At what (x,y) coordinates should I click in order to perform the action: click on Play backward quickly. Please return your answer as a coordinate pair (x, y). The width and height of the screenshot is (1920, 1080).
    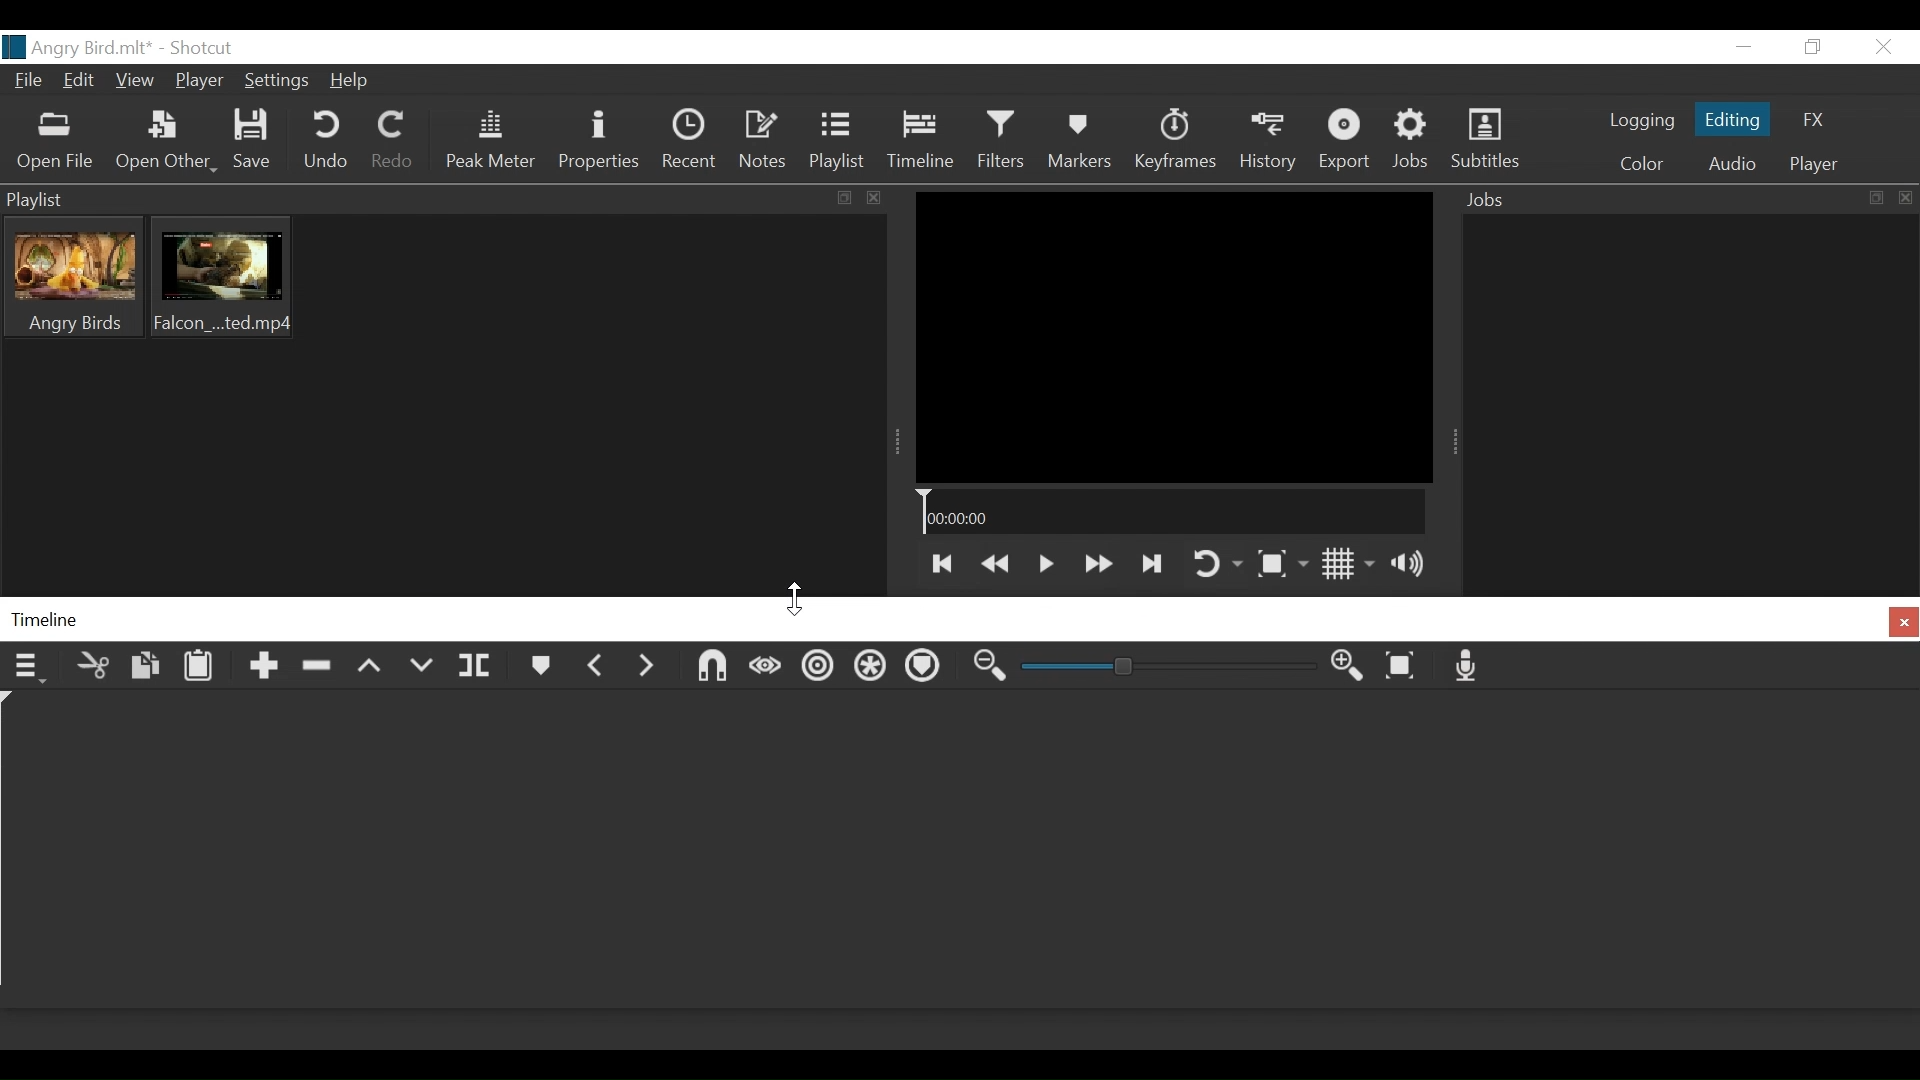
    Looking at the image, I should click on (994, 562).